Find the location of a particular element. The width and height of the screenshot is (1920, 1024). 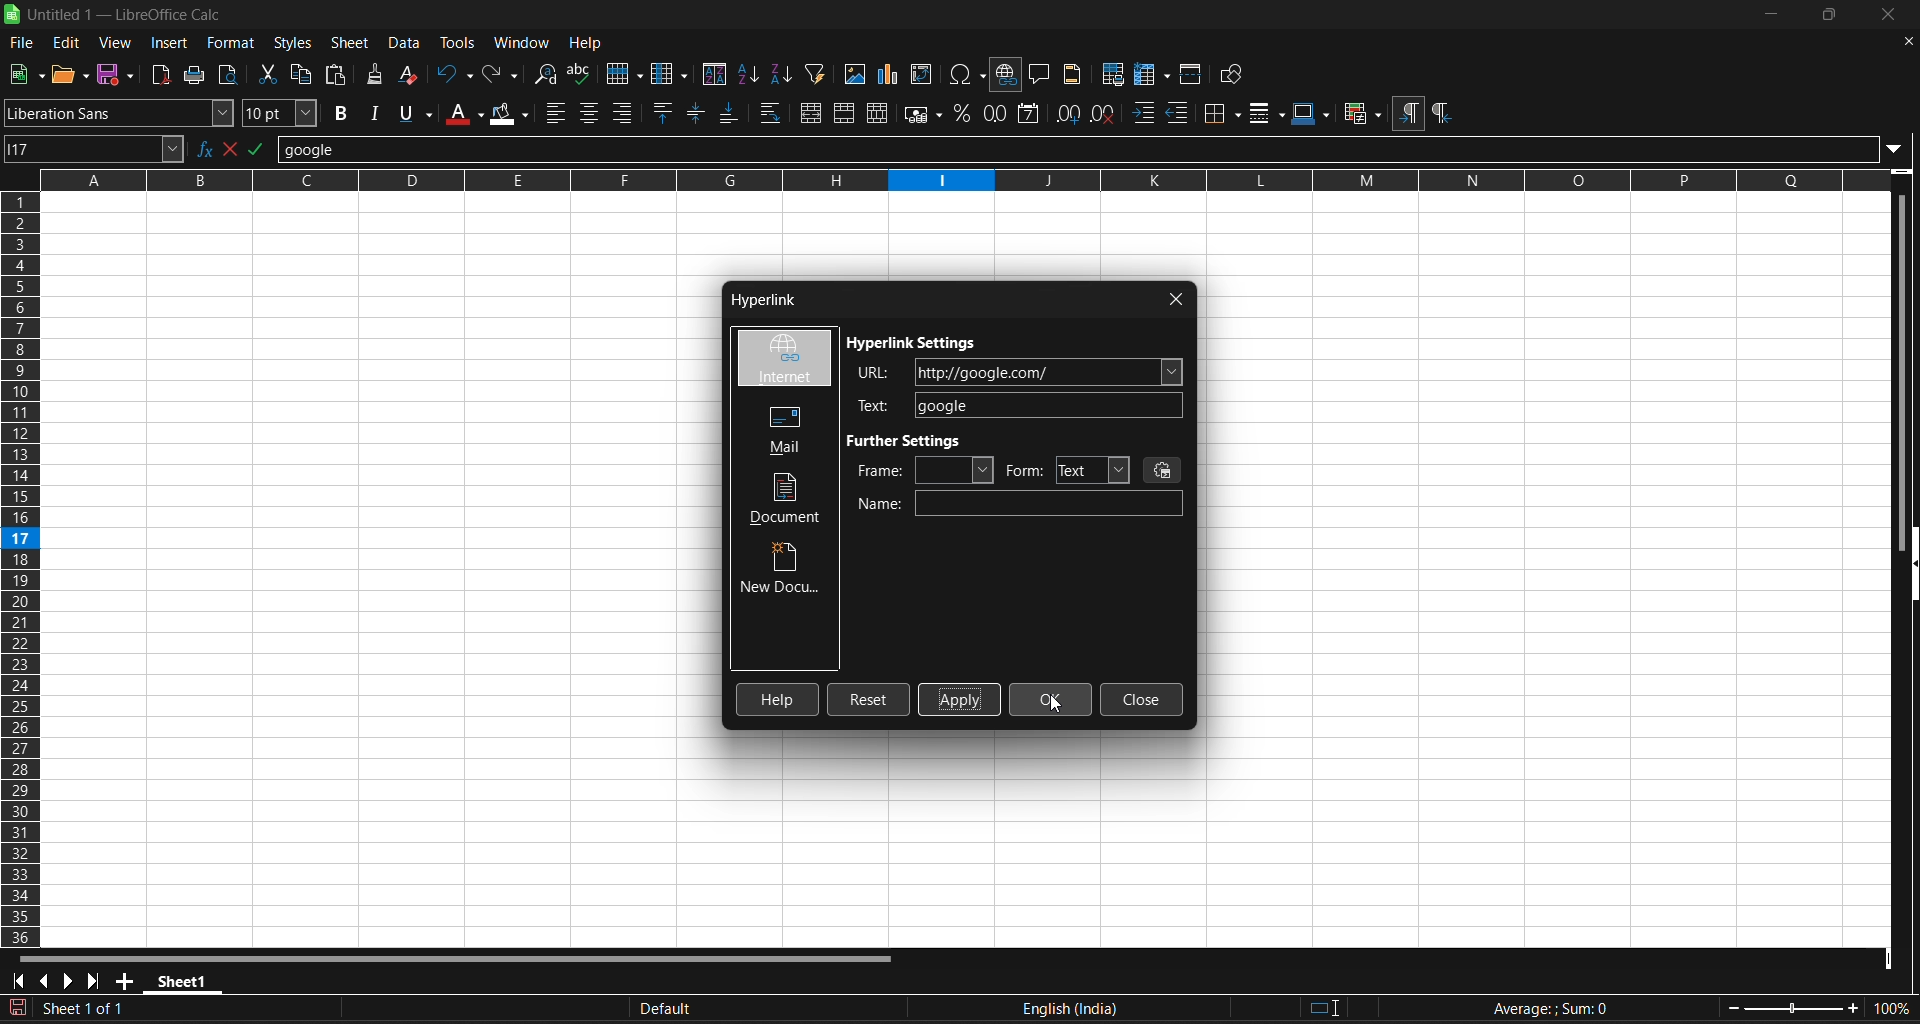

show draw functions is located at coordinates (1235, 74).